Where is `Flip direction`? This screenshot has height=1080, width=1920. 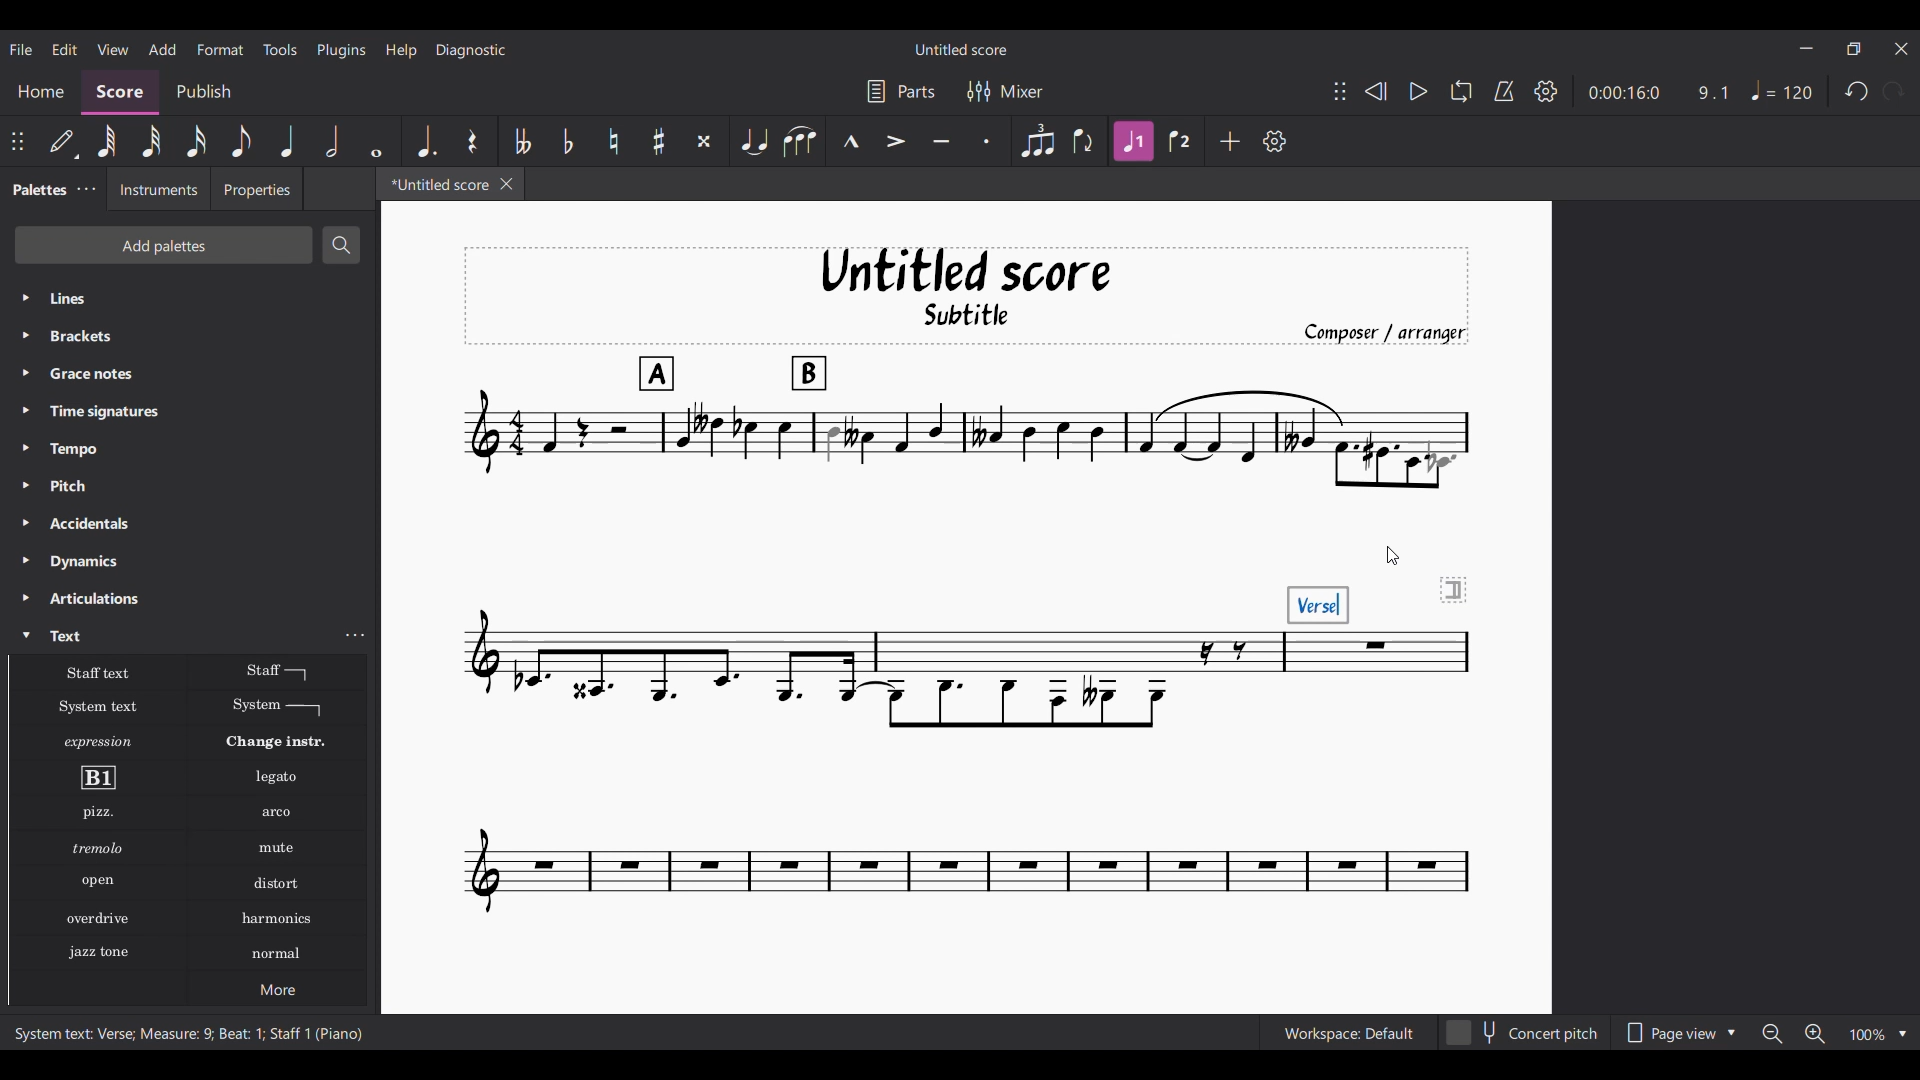 Flip direction is located at coordinates (1084, 140).